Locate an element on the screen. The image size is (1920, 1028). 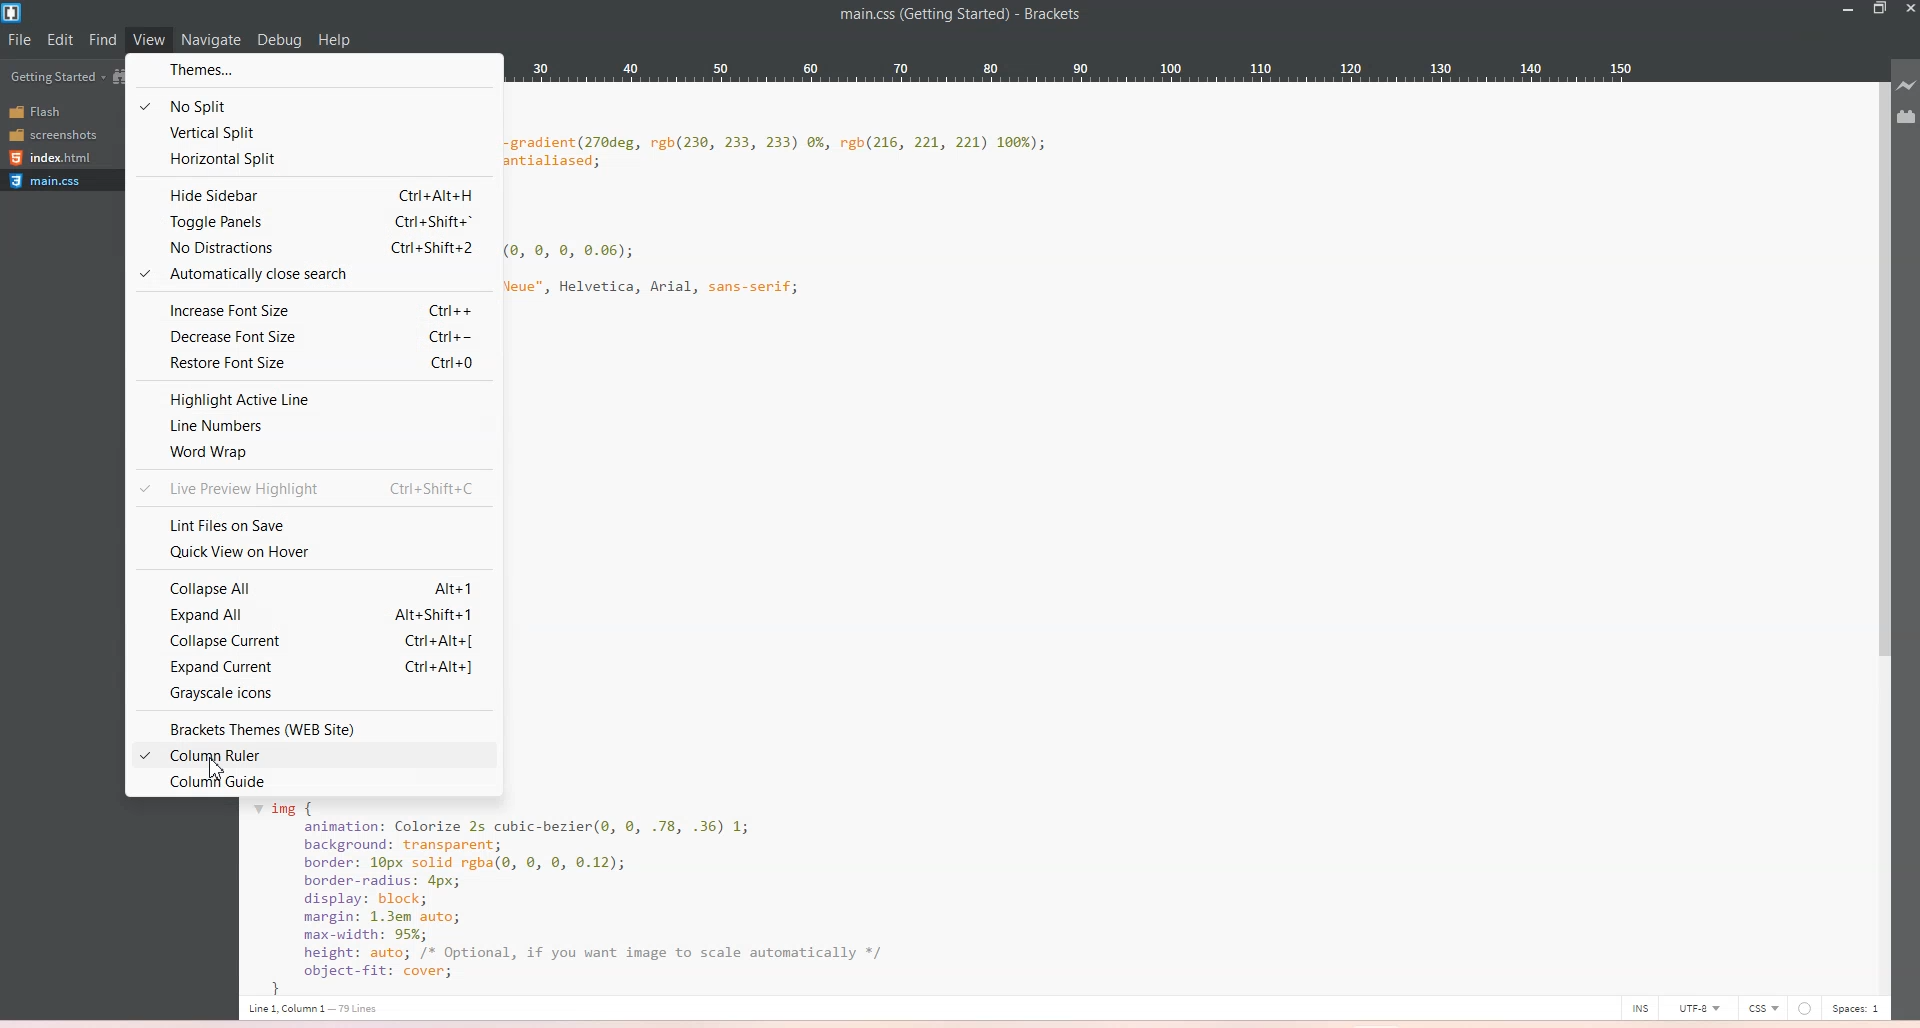
View is located at coordinates (151, 38).